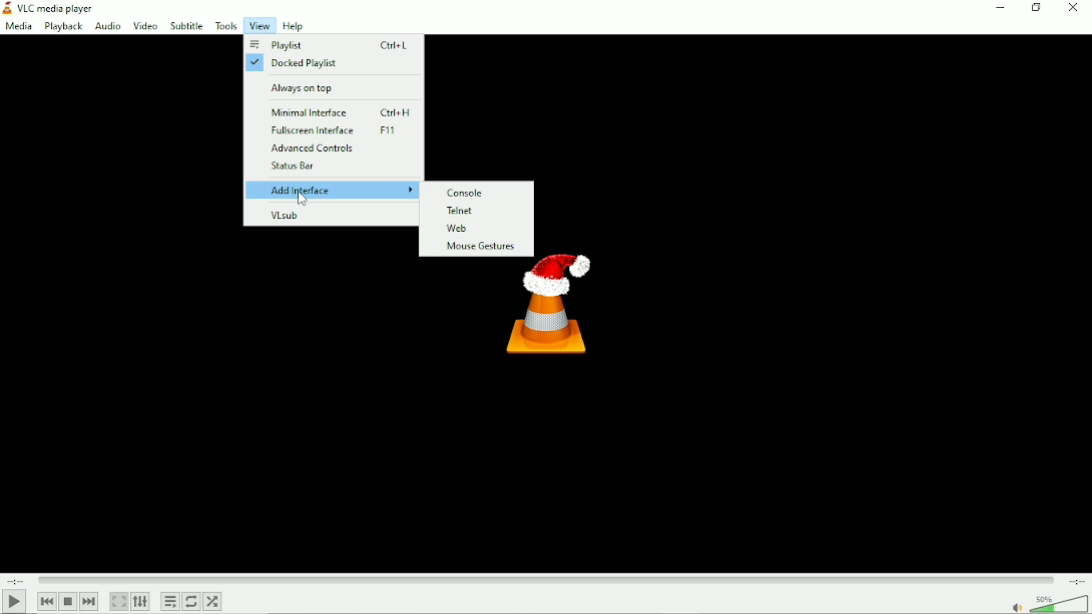 The width and height of the screenshot is (1092, 614). I want to click on Status bar, so click(333, 167).